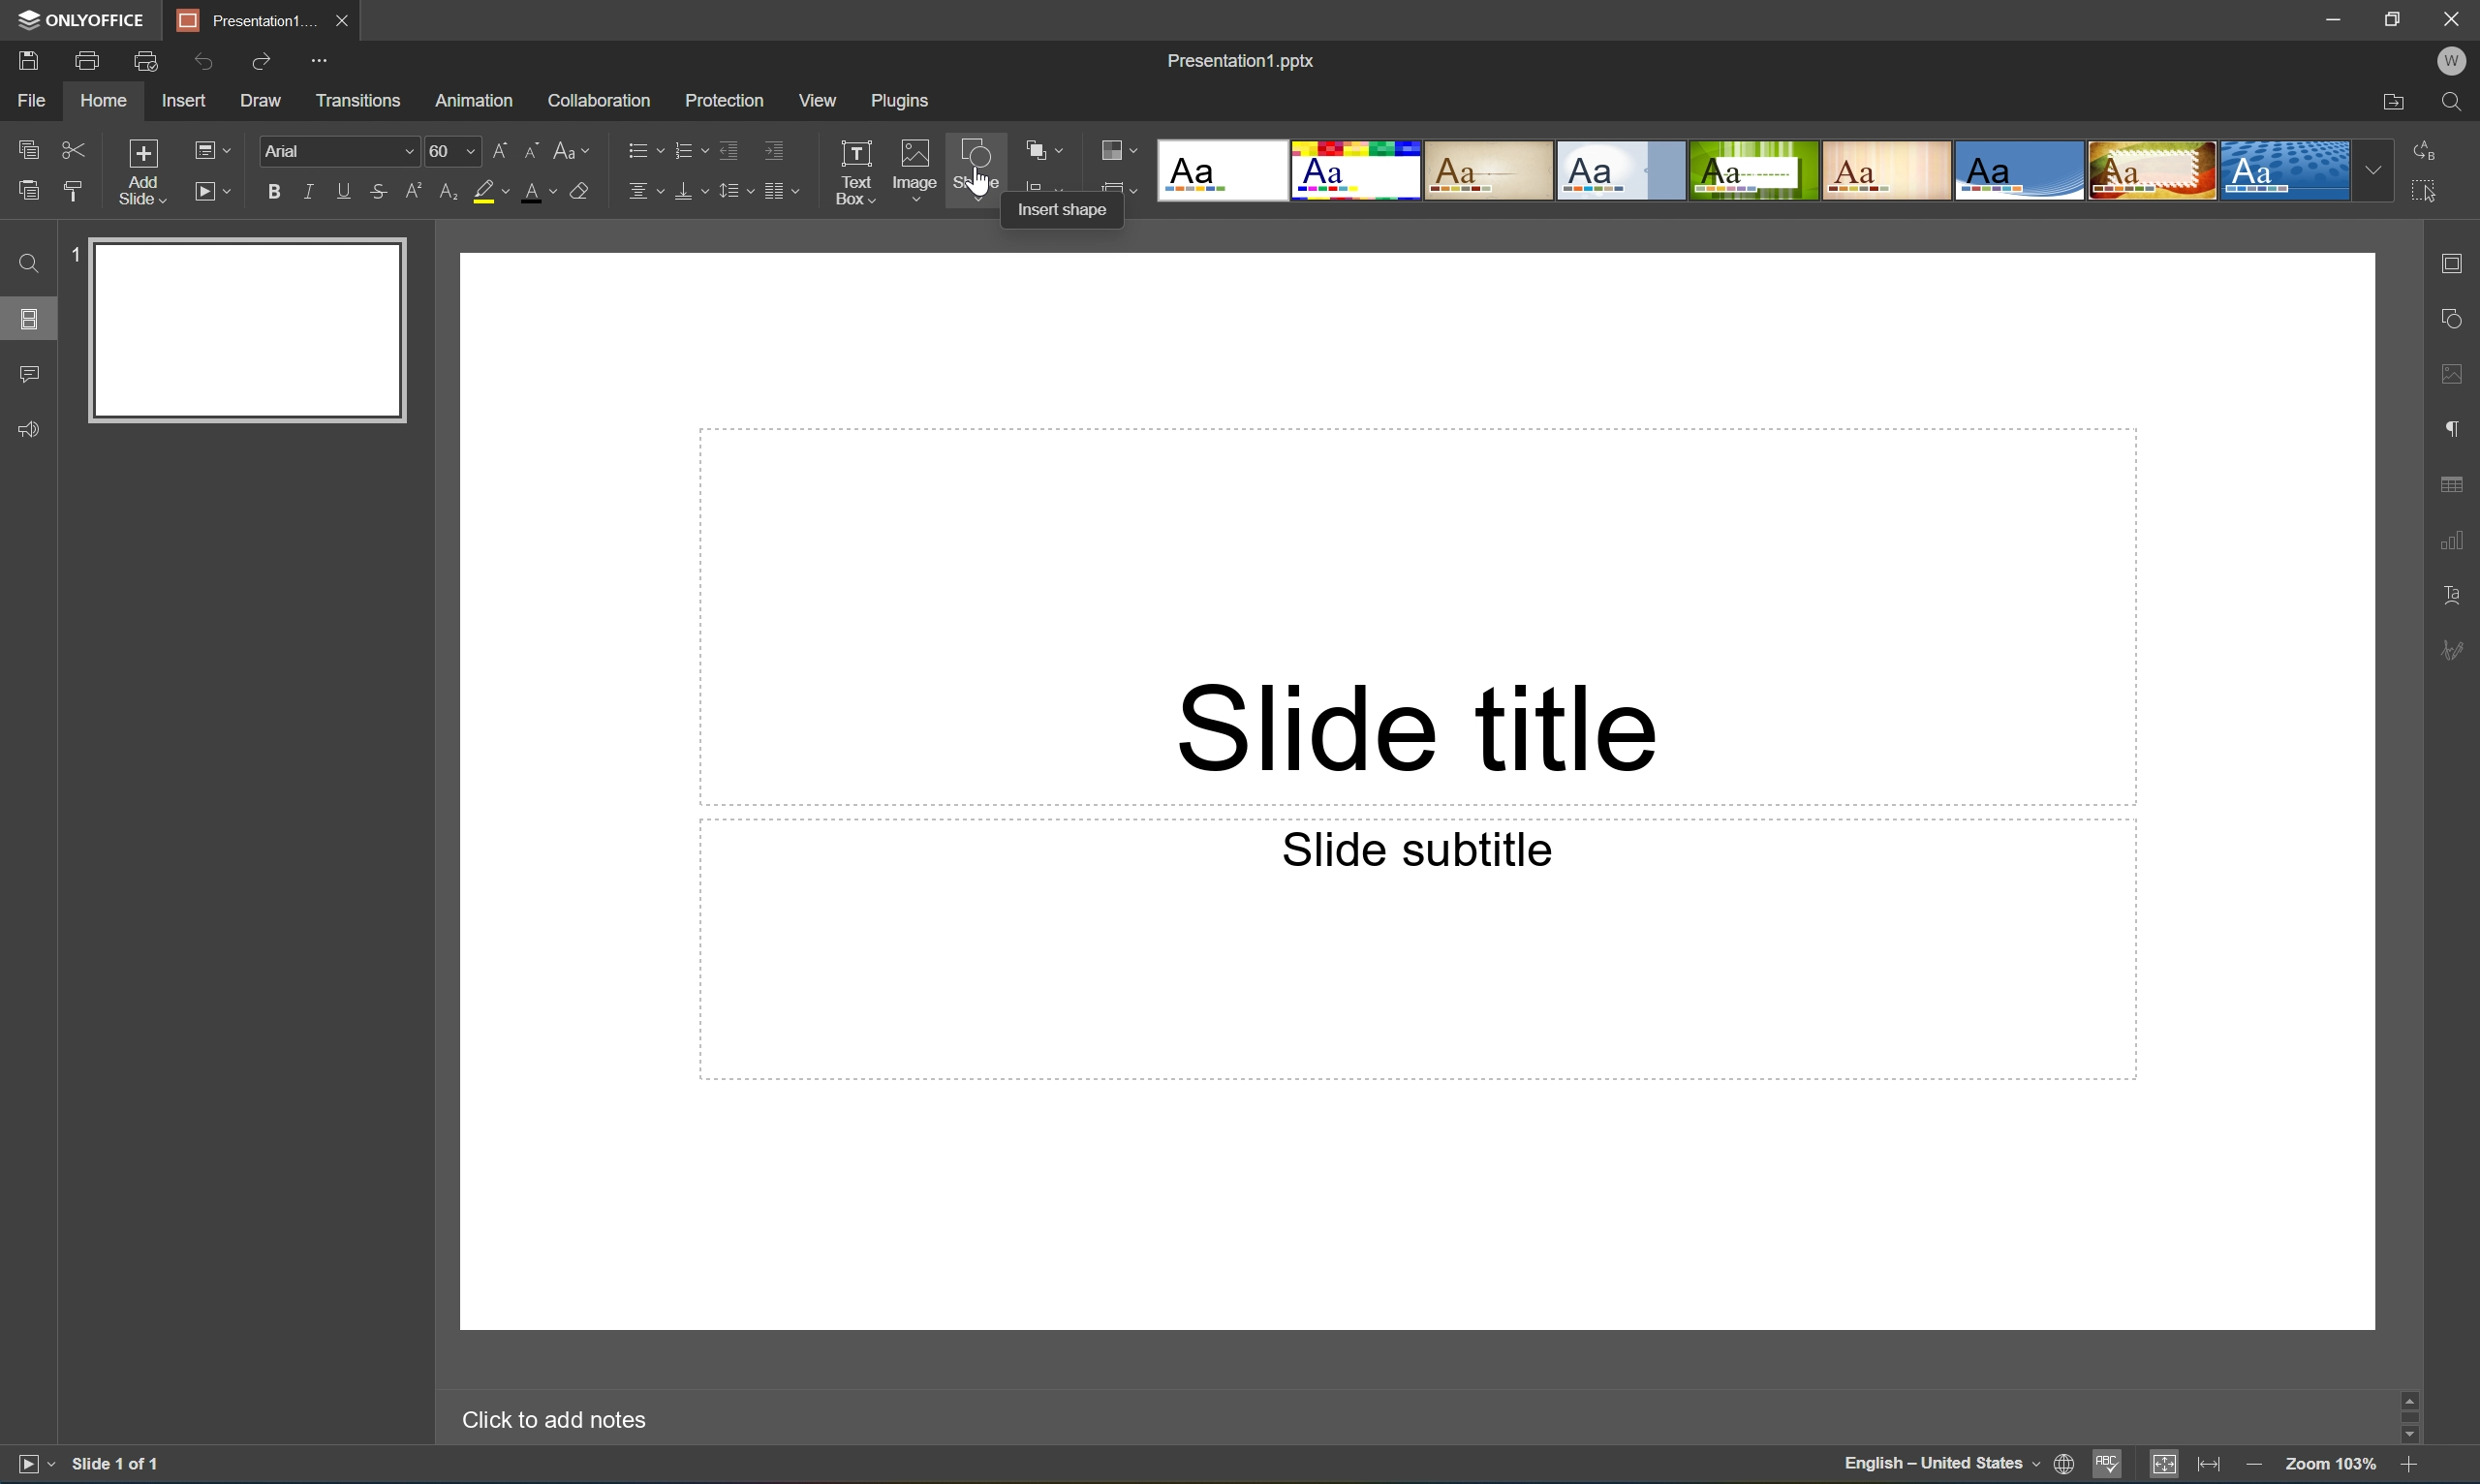 The width and height of the screenshot is (2480, 1484). Describe the element at coordinates (2104, 1469) in the screenshot. I see `Spell checking` at that location.